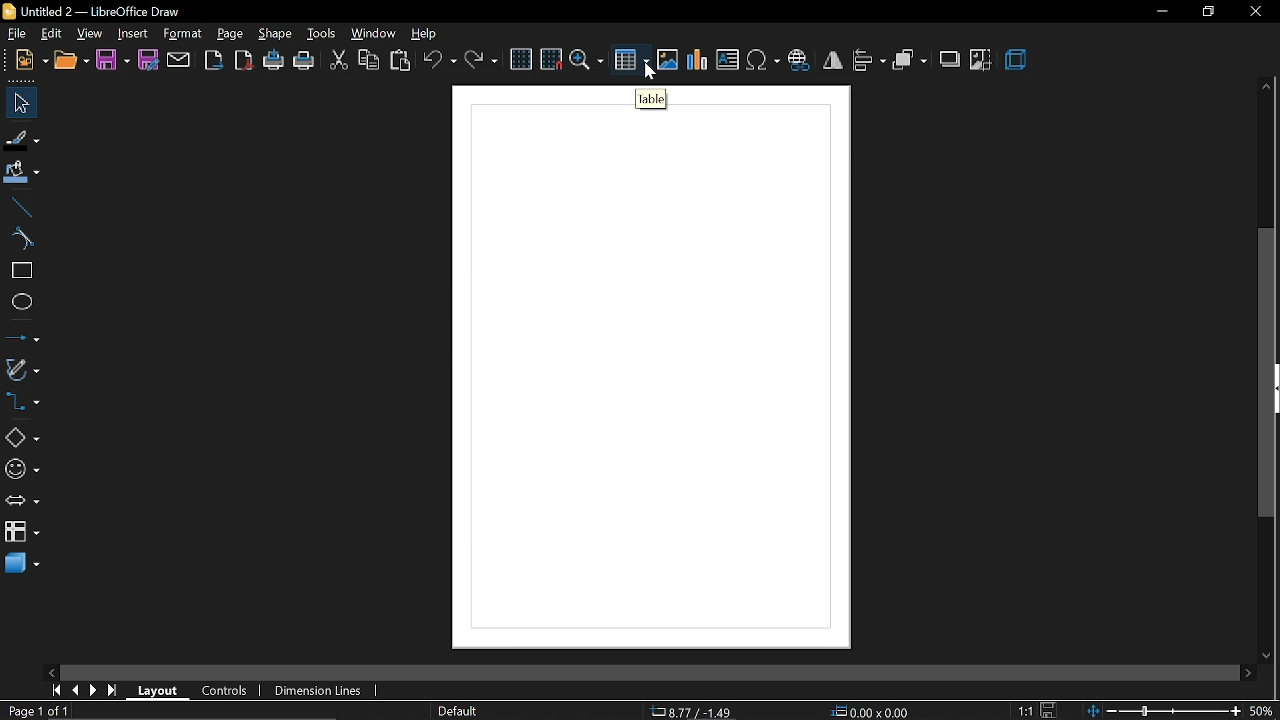 Image resolution: width=1280 pixels, height=720 pixels. Describe the element at coordinates (801, 61) in the screenshot. I see `insert hyperlink` at that location.